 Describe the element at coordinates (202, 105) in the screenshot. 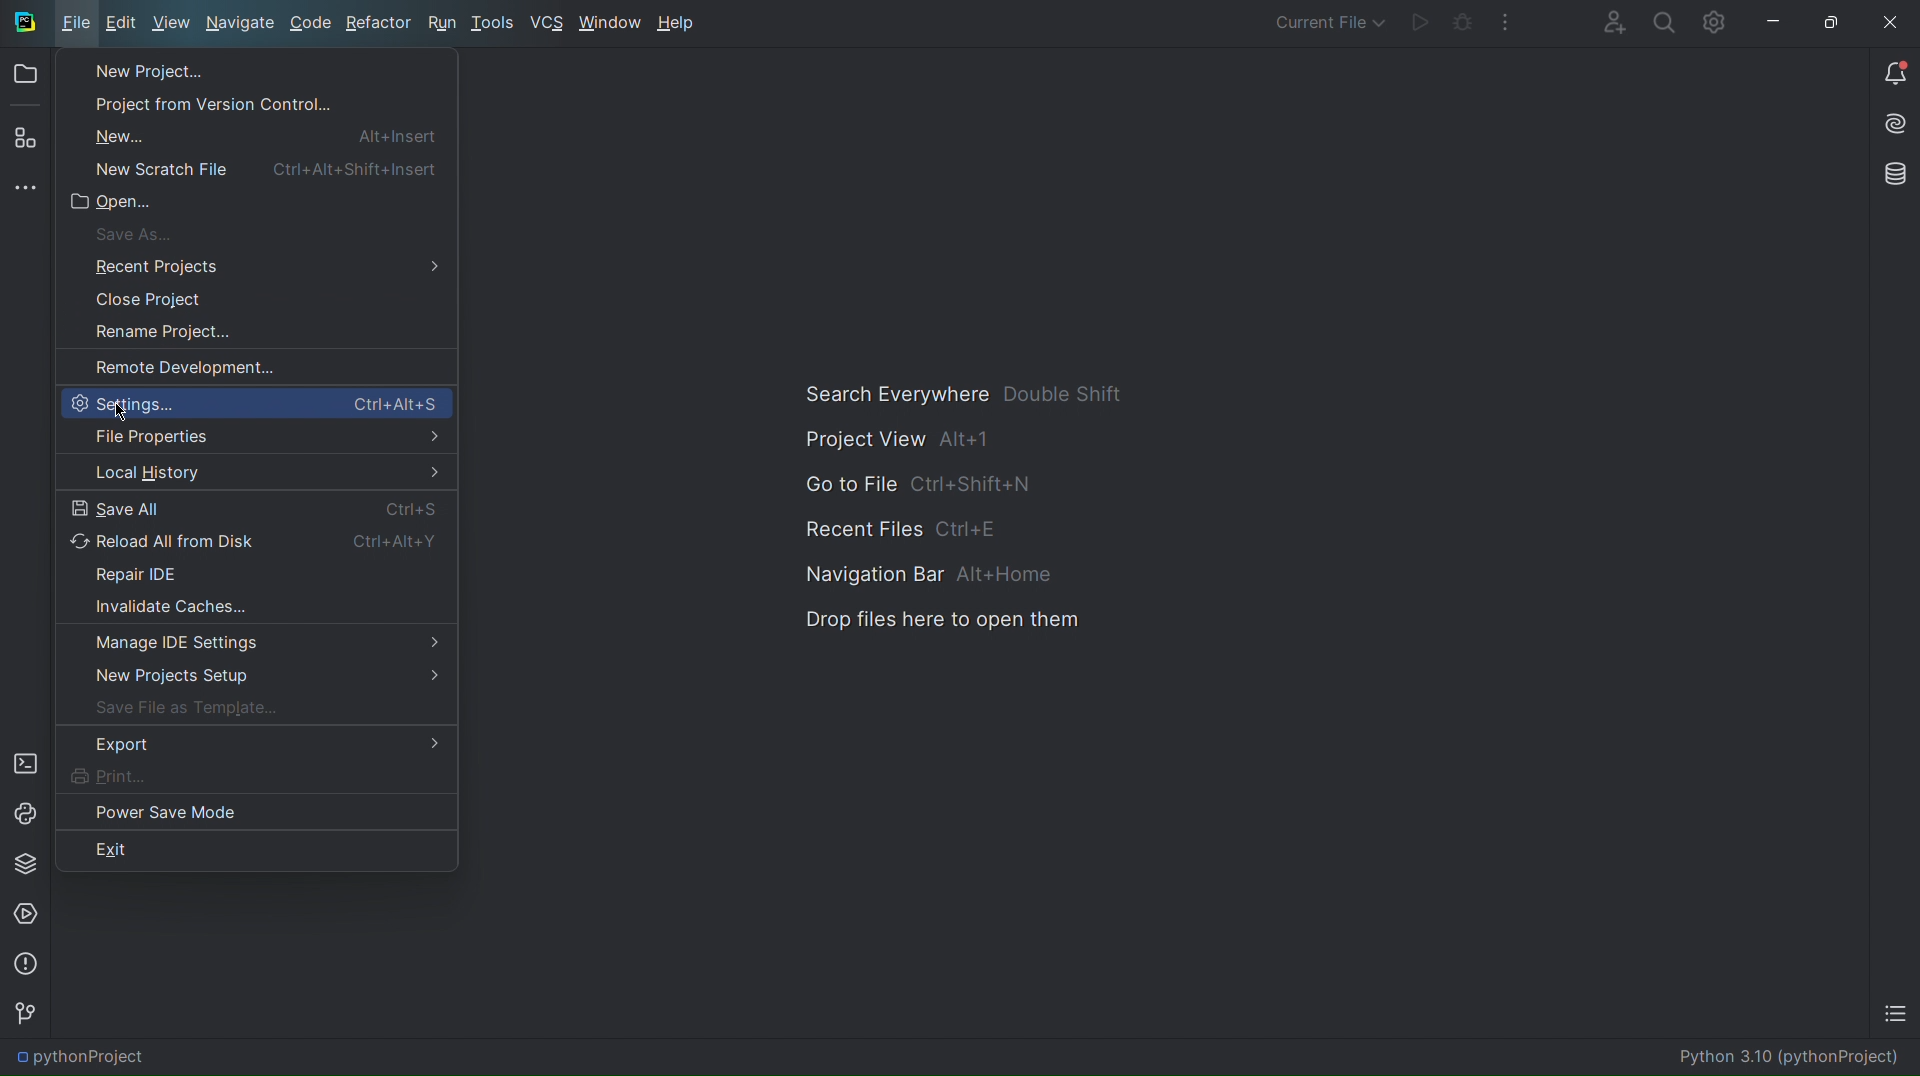

I see `Project from Version Control` at that location.